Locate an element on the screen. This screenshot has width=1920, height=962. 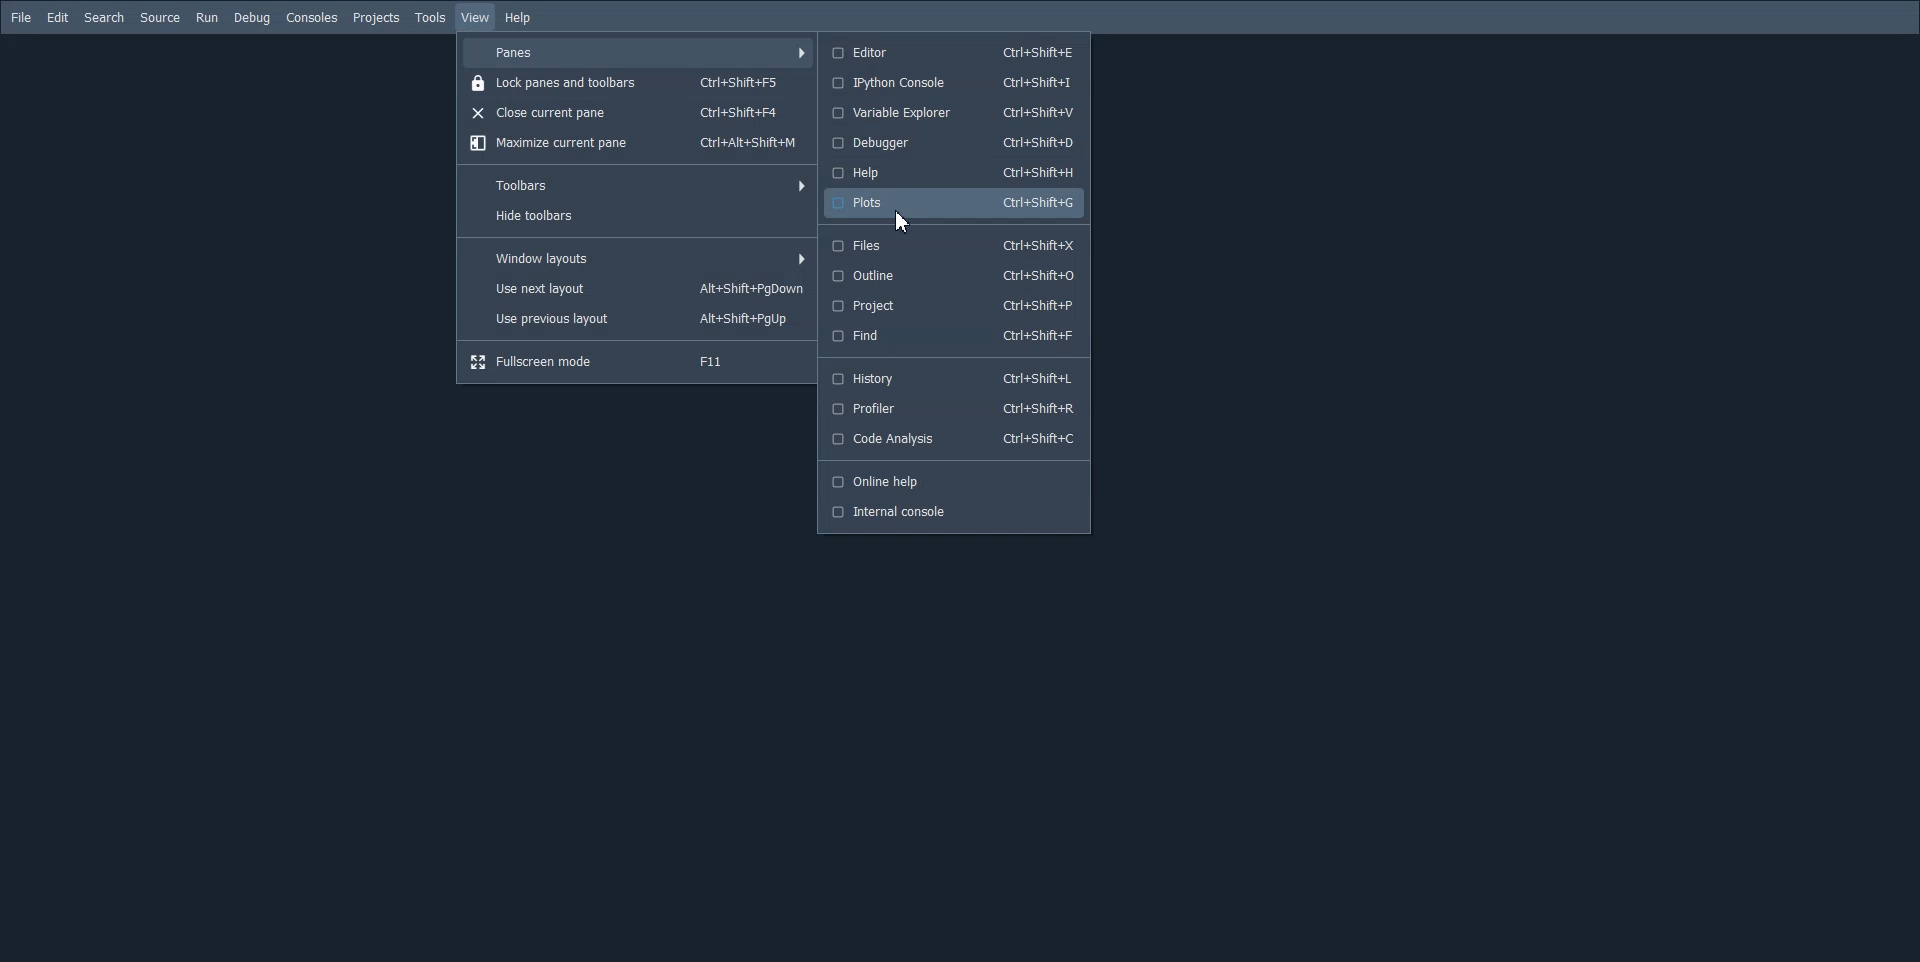
Tools is located at coordinates (430, 17).